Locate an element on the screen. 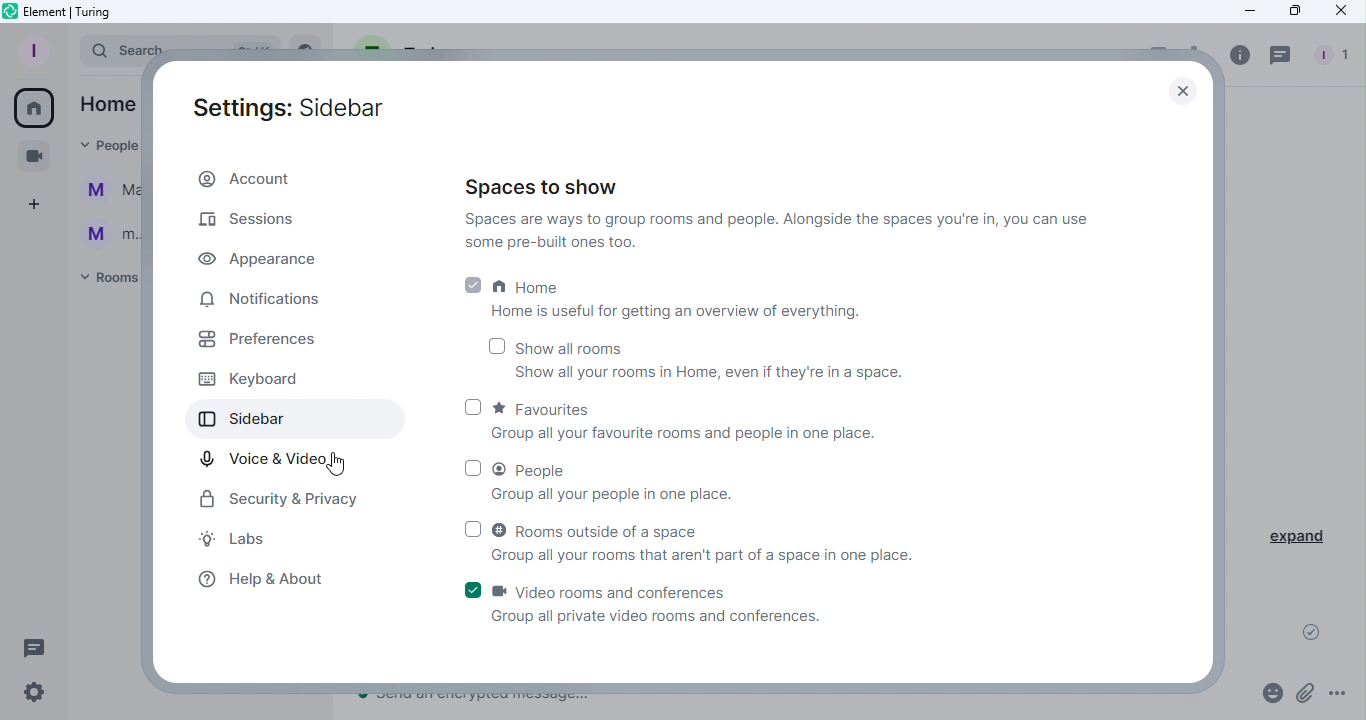 Image resolution: width=1366 pixels, height=720 pixels. Room info is located at coordinates (1238, 57).